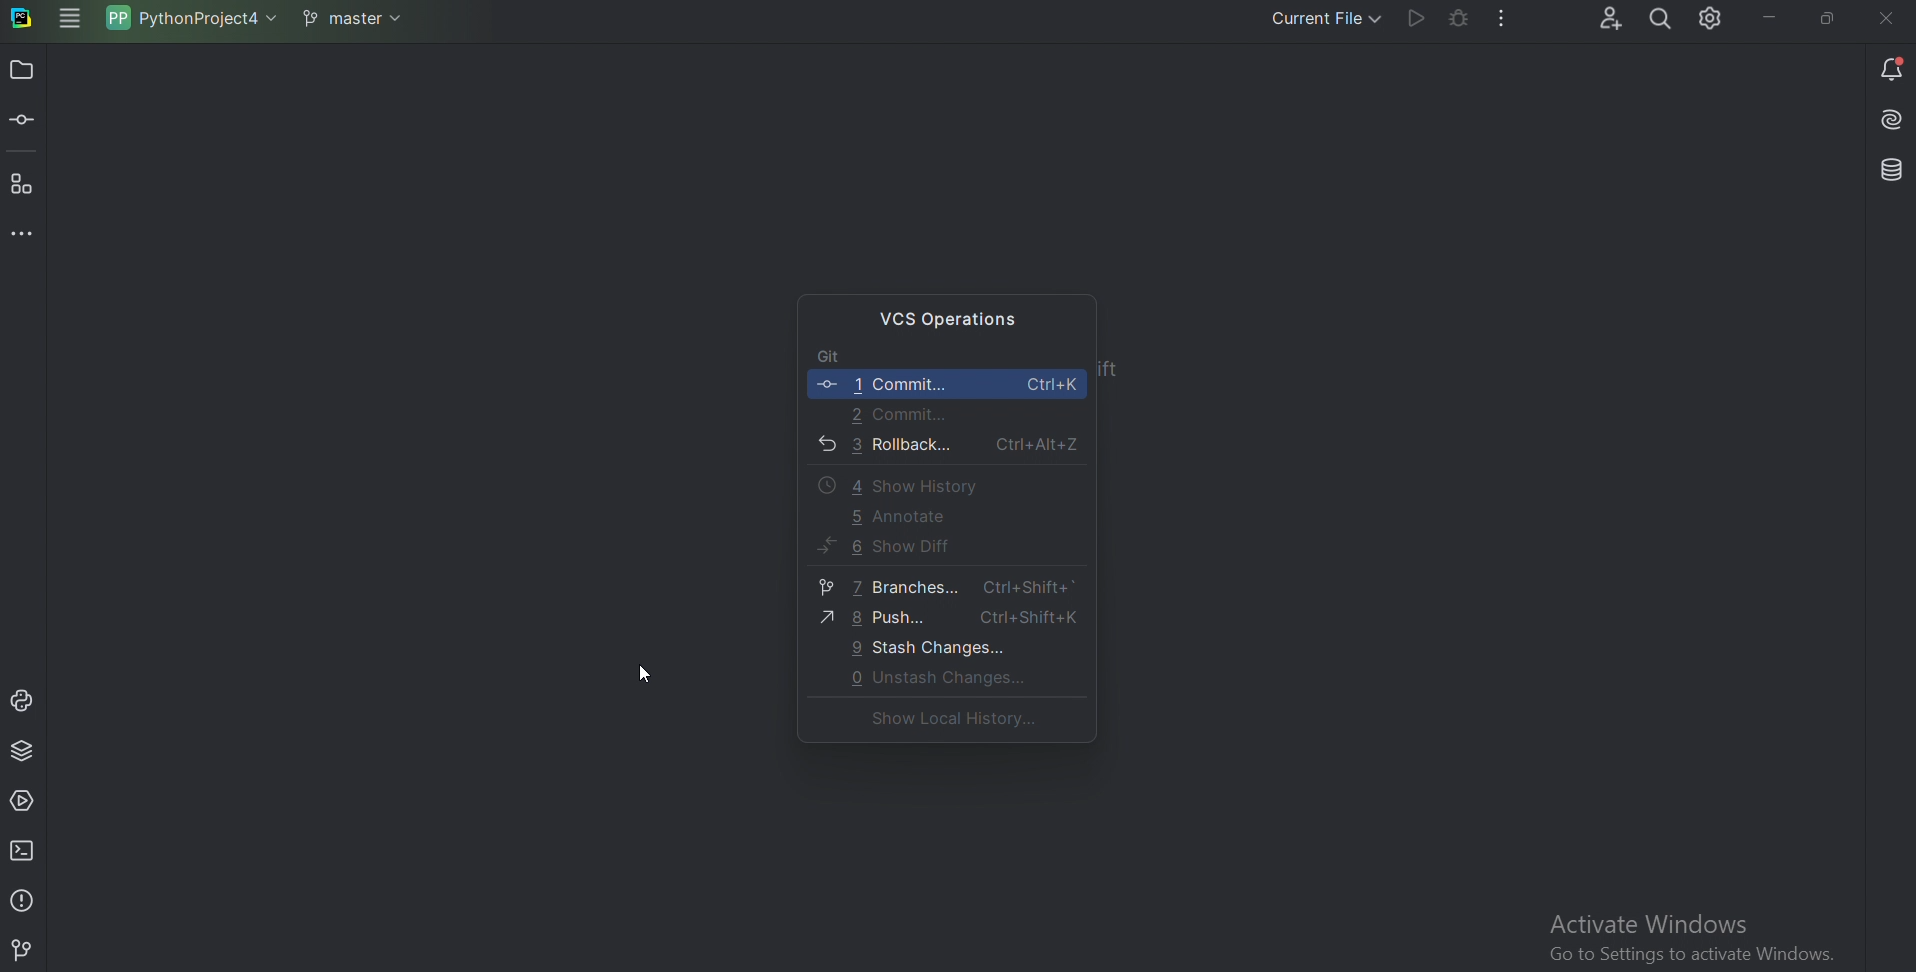  I want to click on Terminal, so click(26, 850).